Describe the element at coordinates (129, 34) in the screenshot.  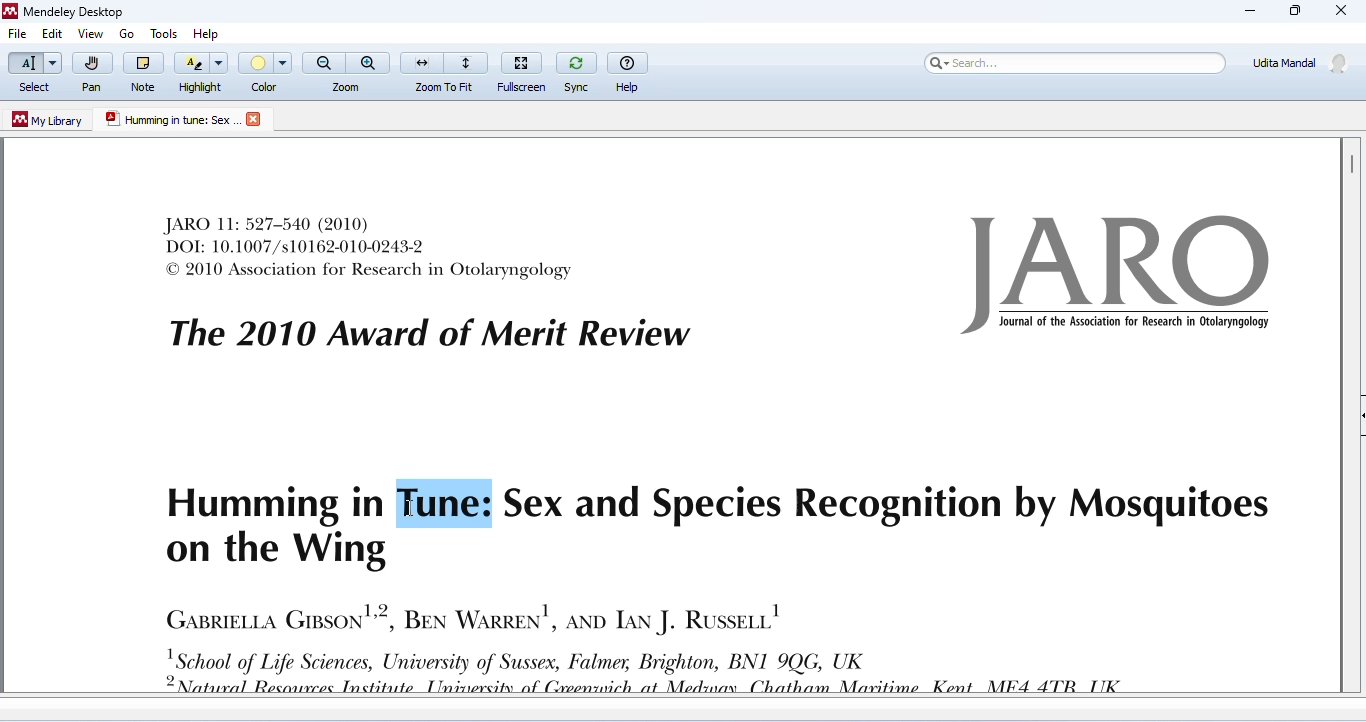
I see `Go` at that location.